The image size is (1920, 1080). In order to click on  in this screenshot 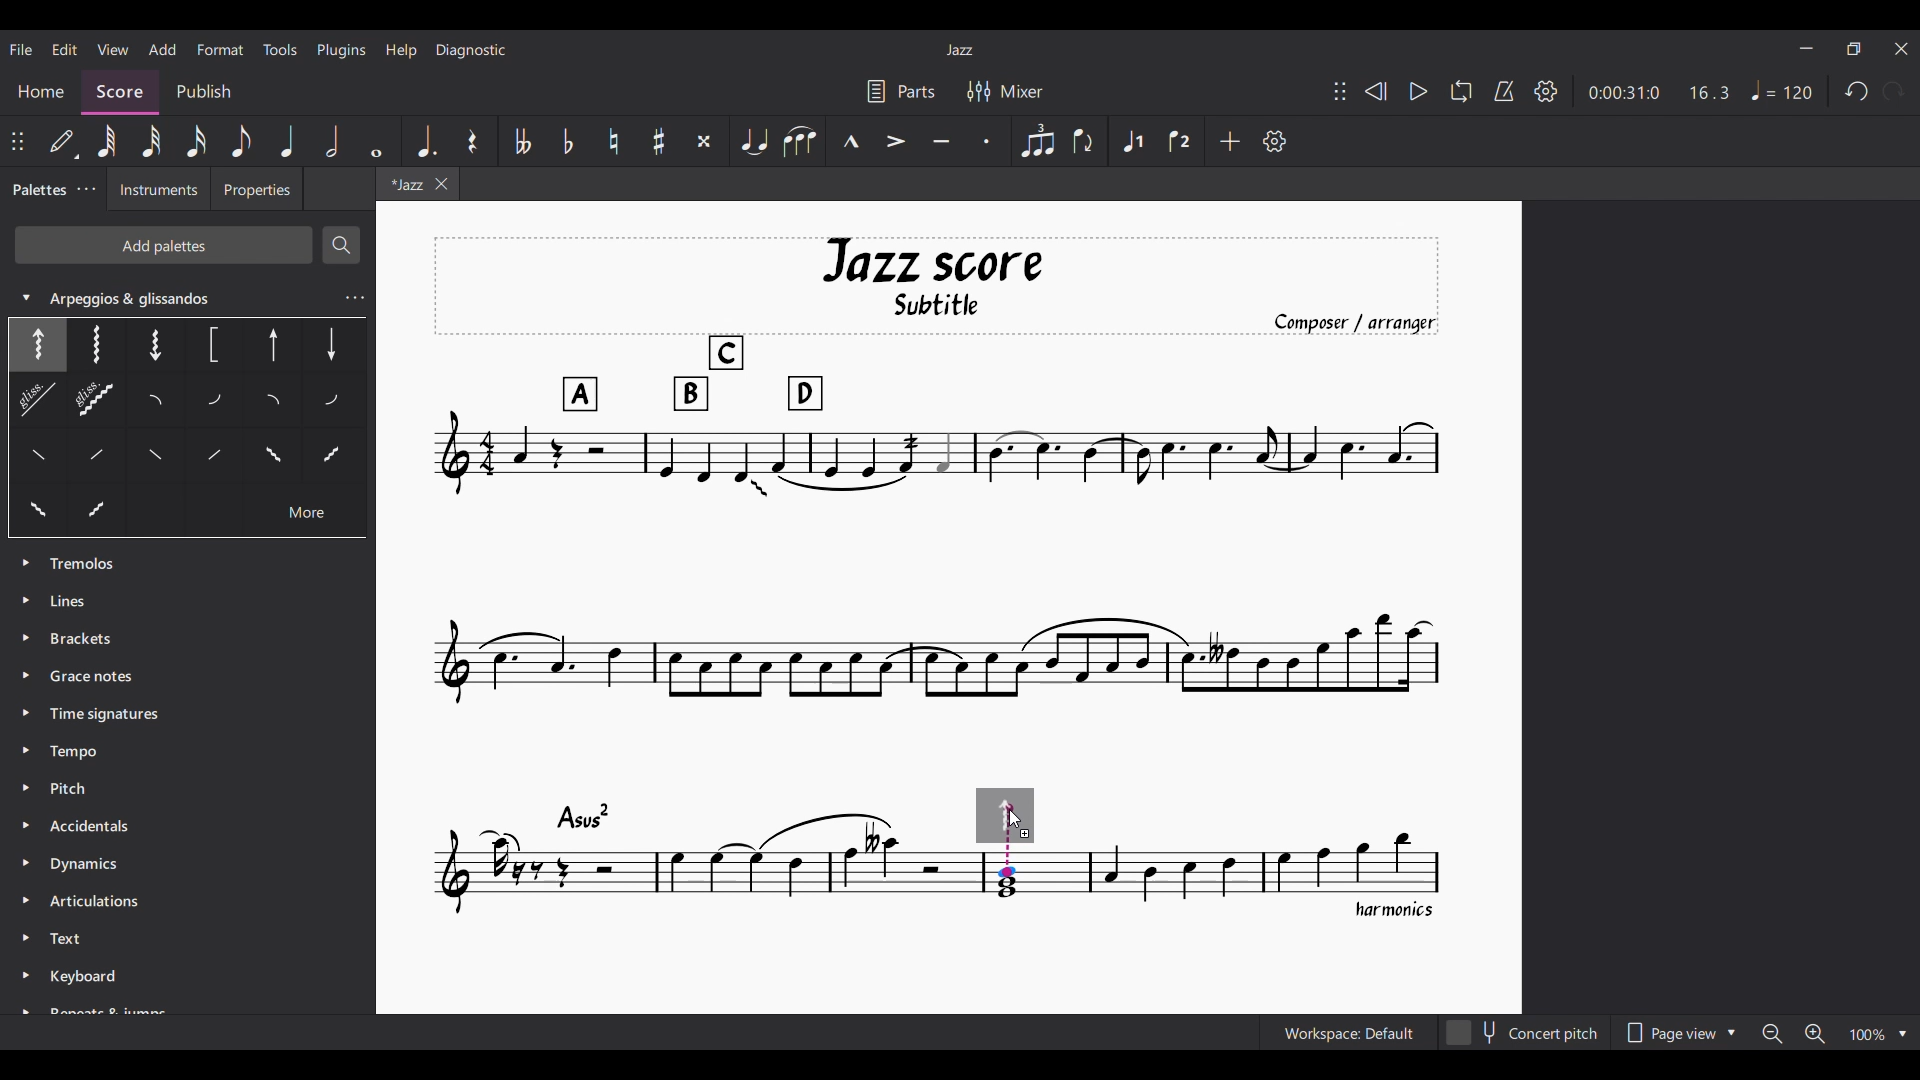, I will do `click(89, 344)`.